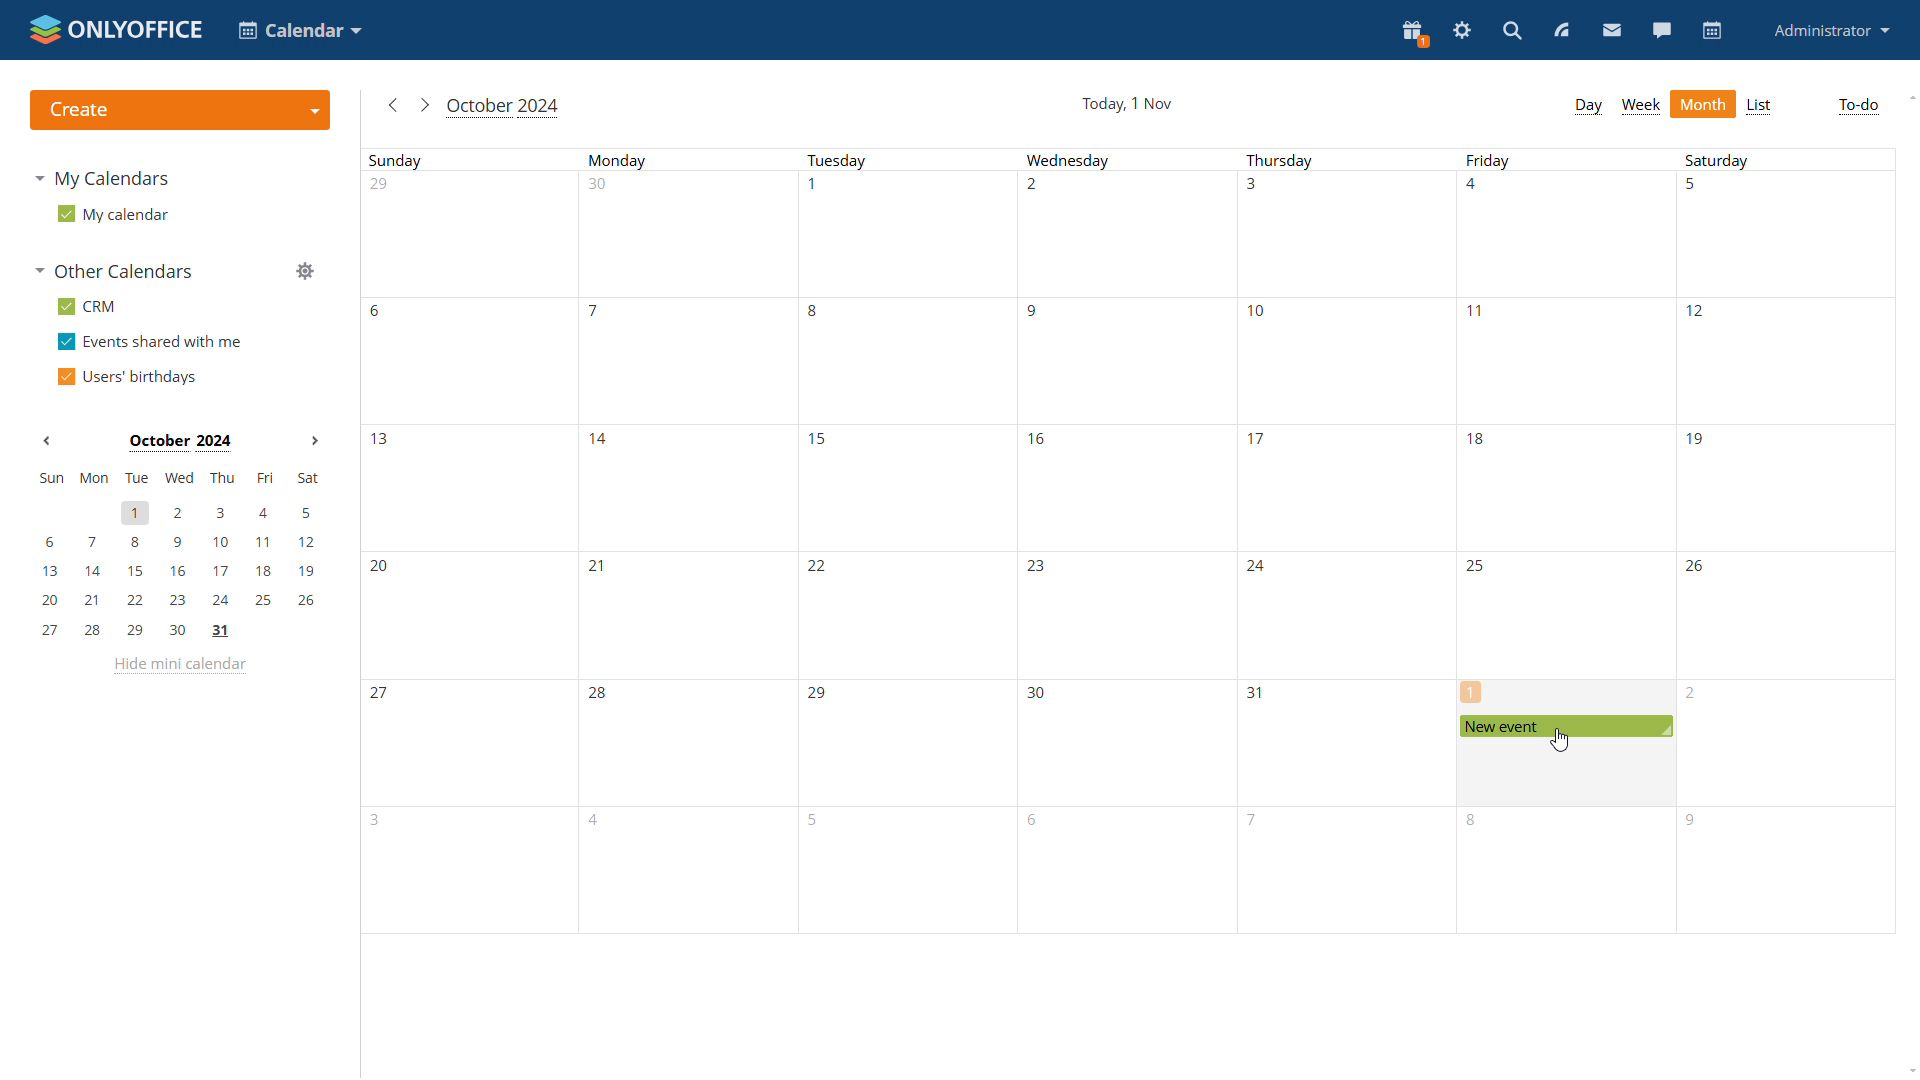  What do you see at coordinates (303, 32) in the screenshot?
I see `select application` at bounding box center [303, 32].